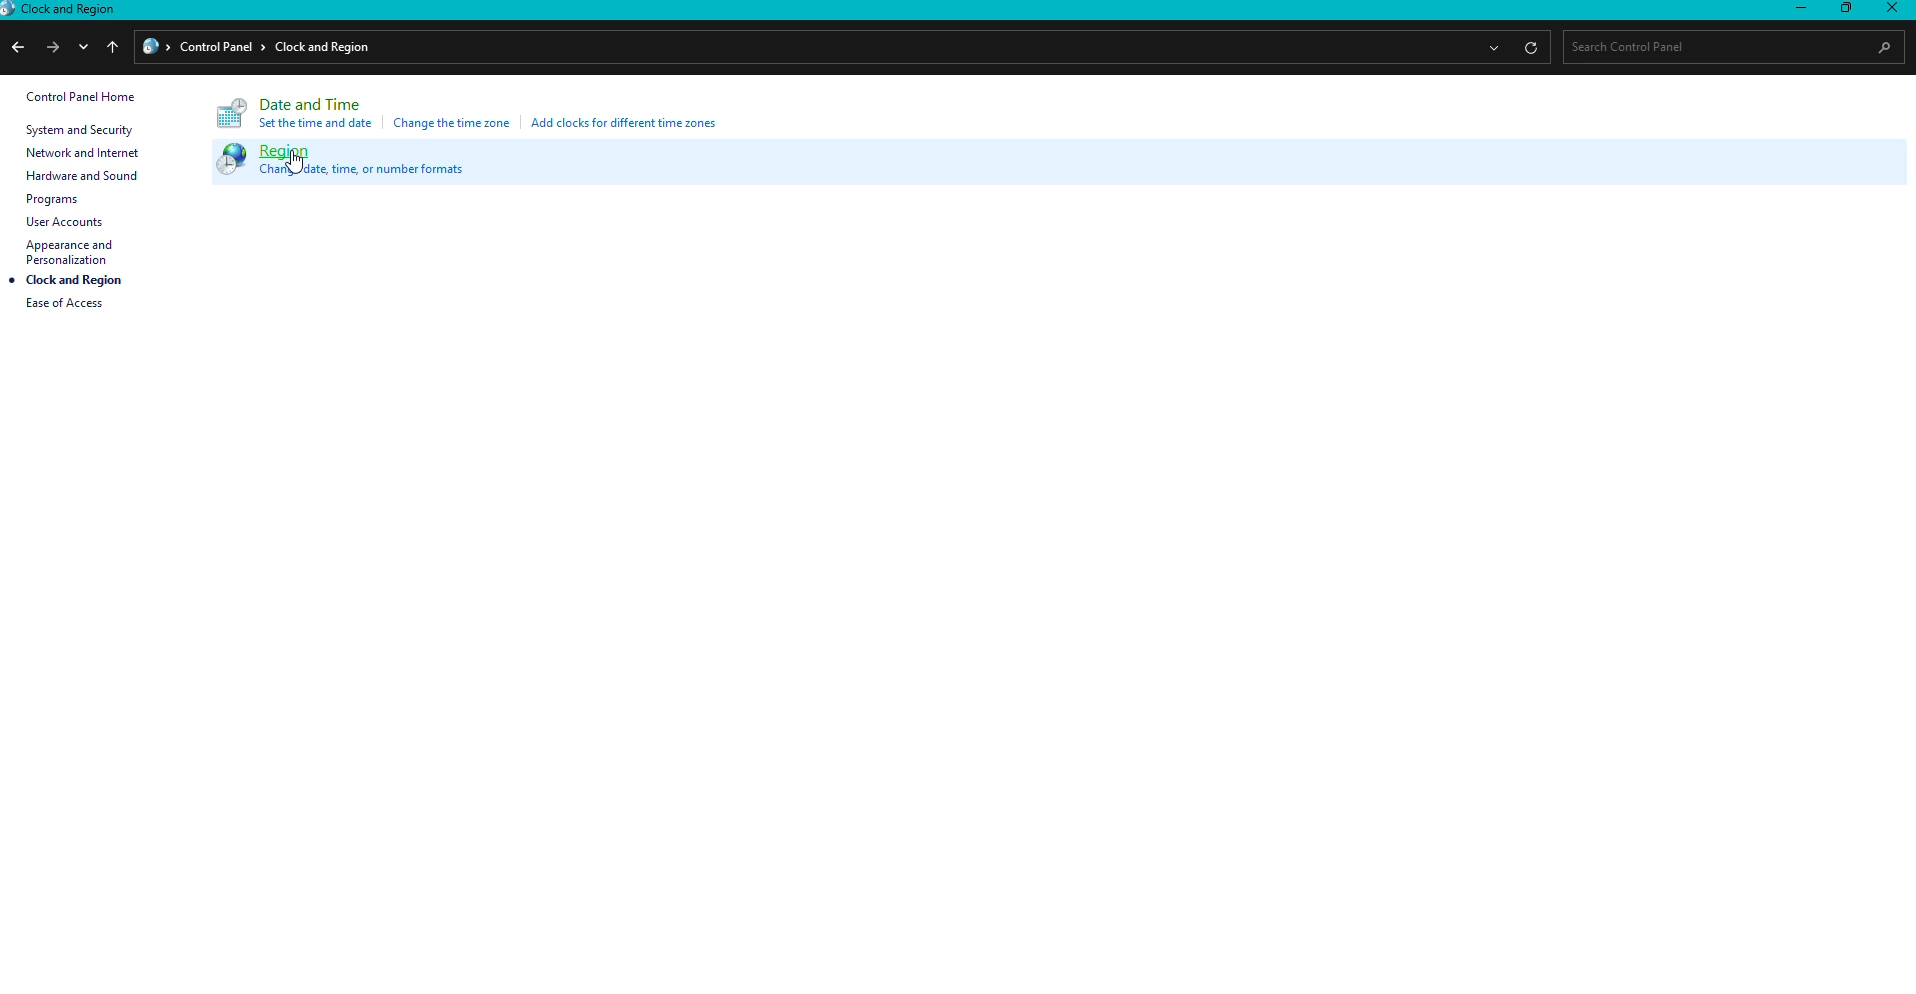 This screenshot has height=994, width=1916. I want to click on up, so click(114, 52).